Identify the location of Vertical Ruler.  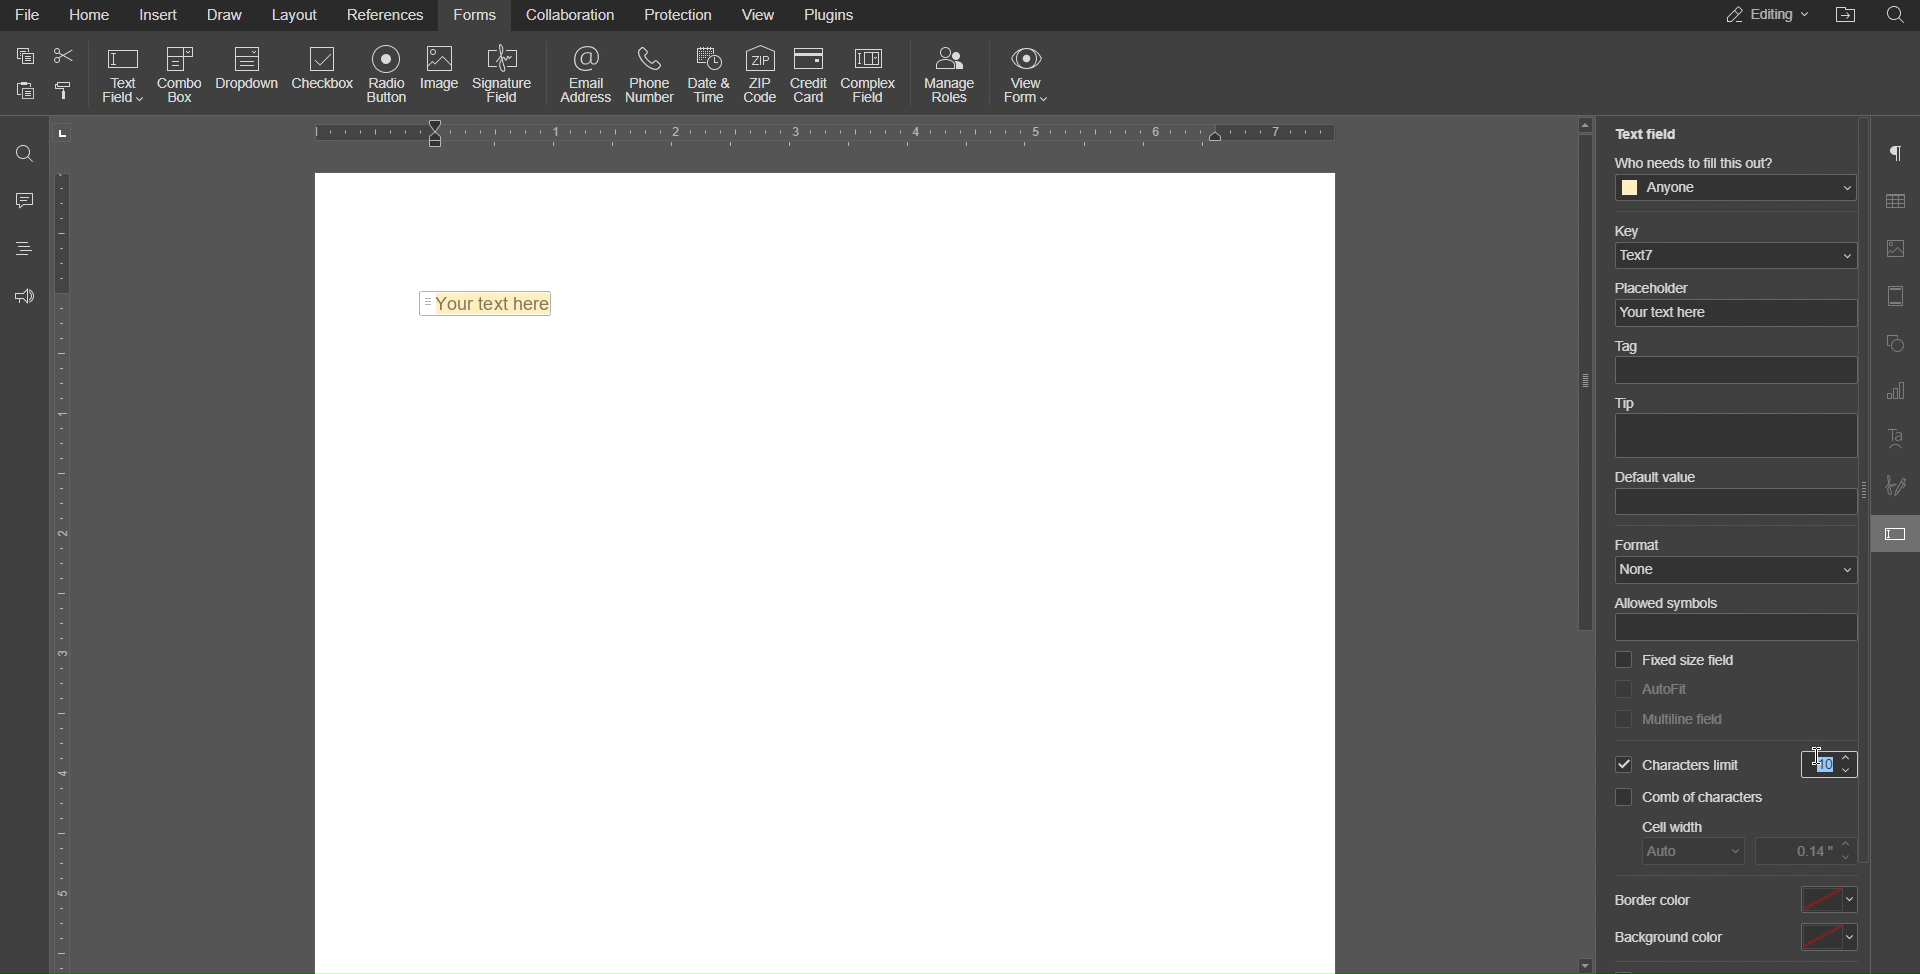
(67, 568).